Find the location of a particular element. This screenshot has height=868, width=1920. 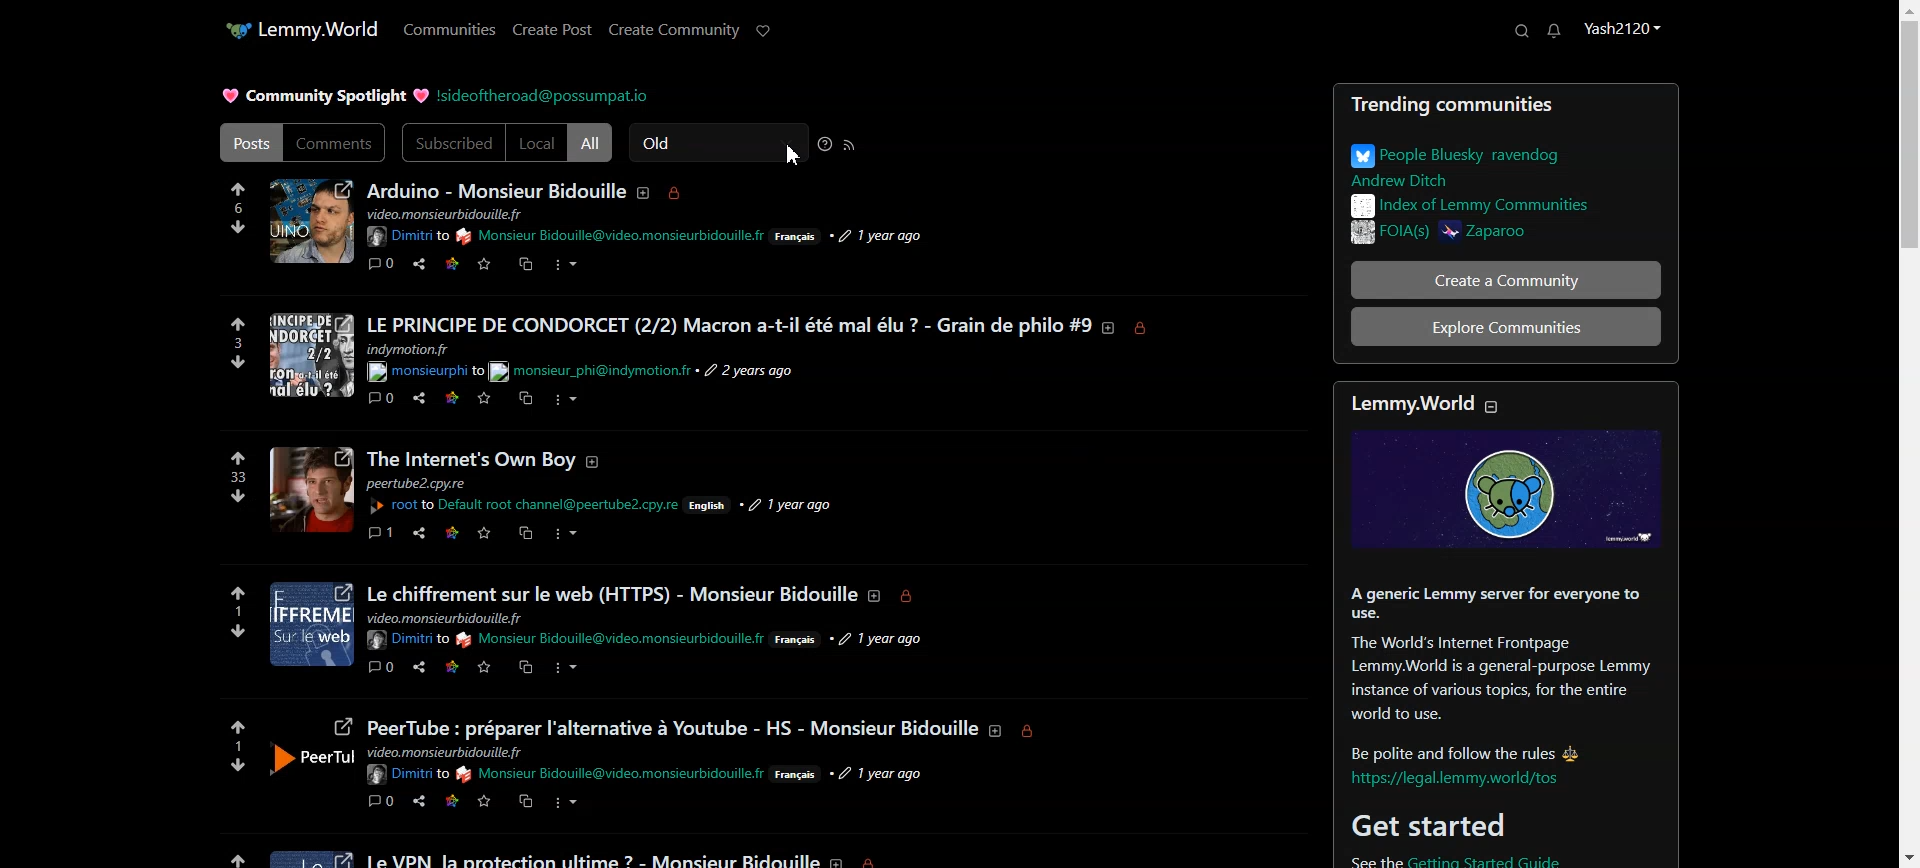

Link is located at coordinates (452, 263).